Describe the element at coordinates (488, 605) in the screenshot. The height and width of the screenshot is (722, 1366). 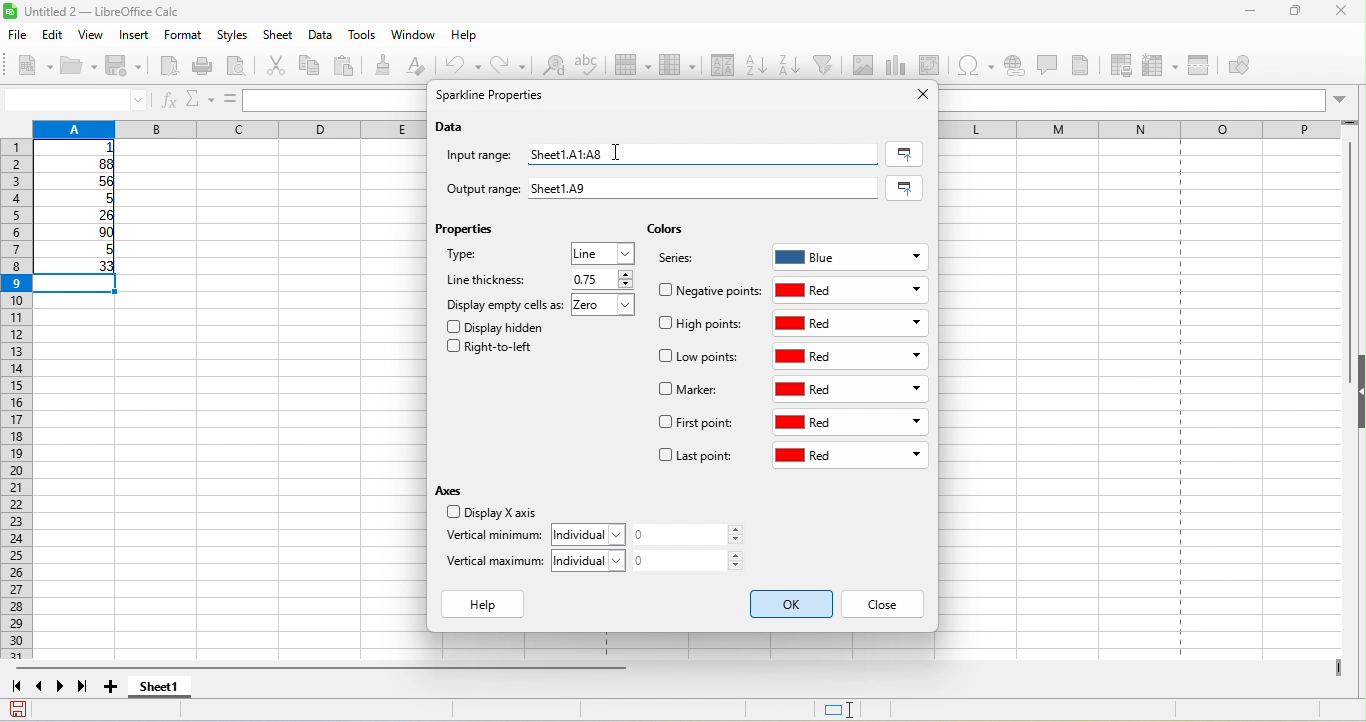
I see `help` at that location.